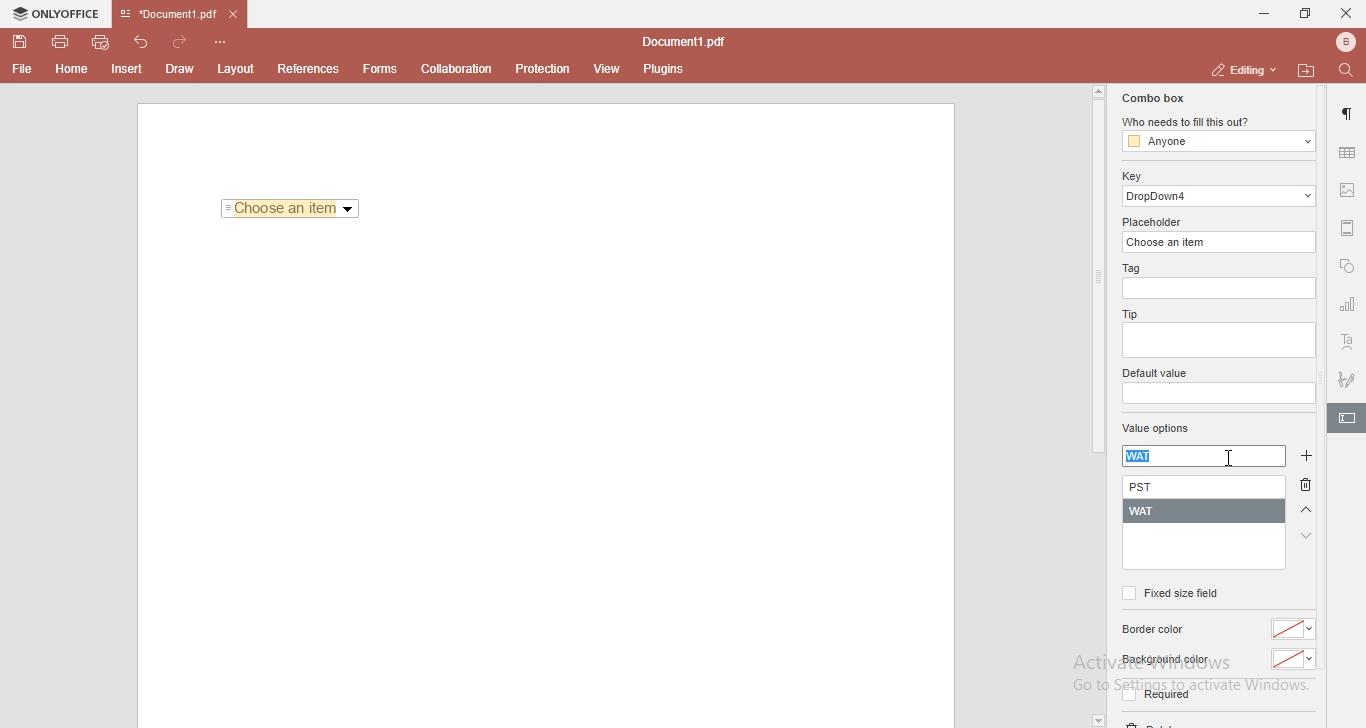 The image size is (1366, 728). What do you see at coordinates (1217, 142) in the screenshot?
I see `anyone` at bounding box center [1217, 142].